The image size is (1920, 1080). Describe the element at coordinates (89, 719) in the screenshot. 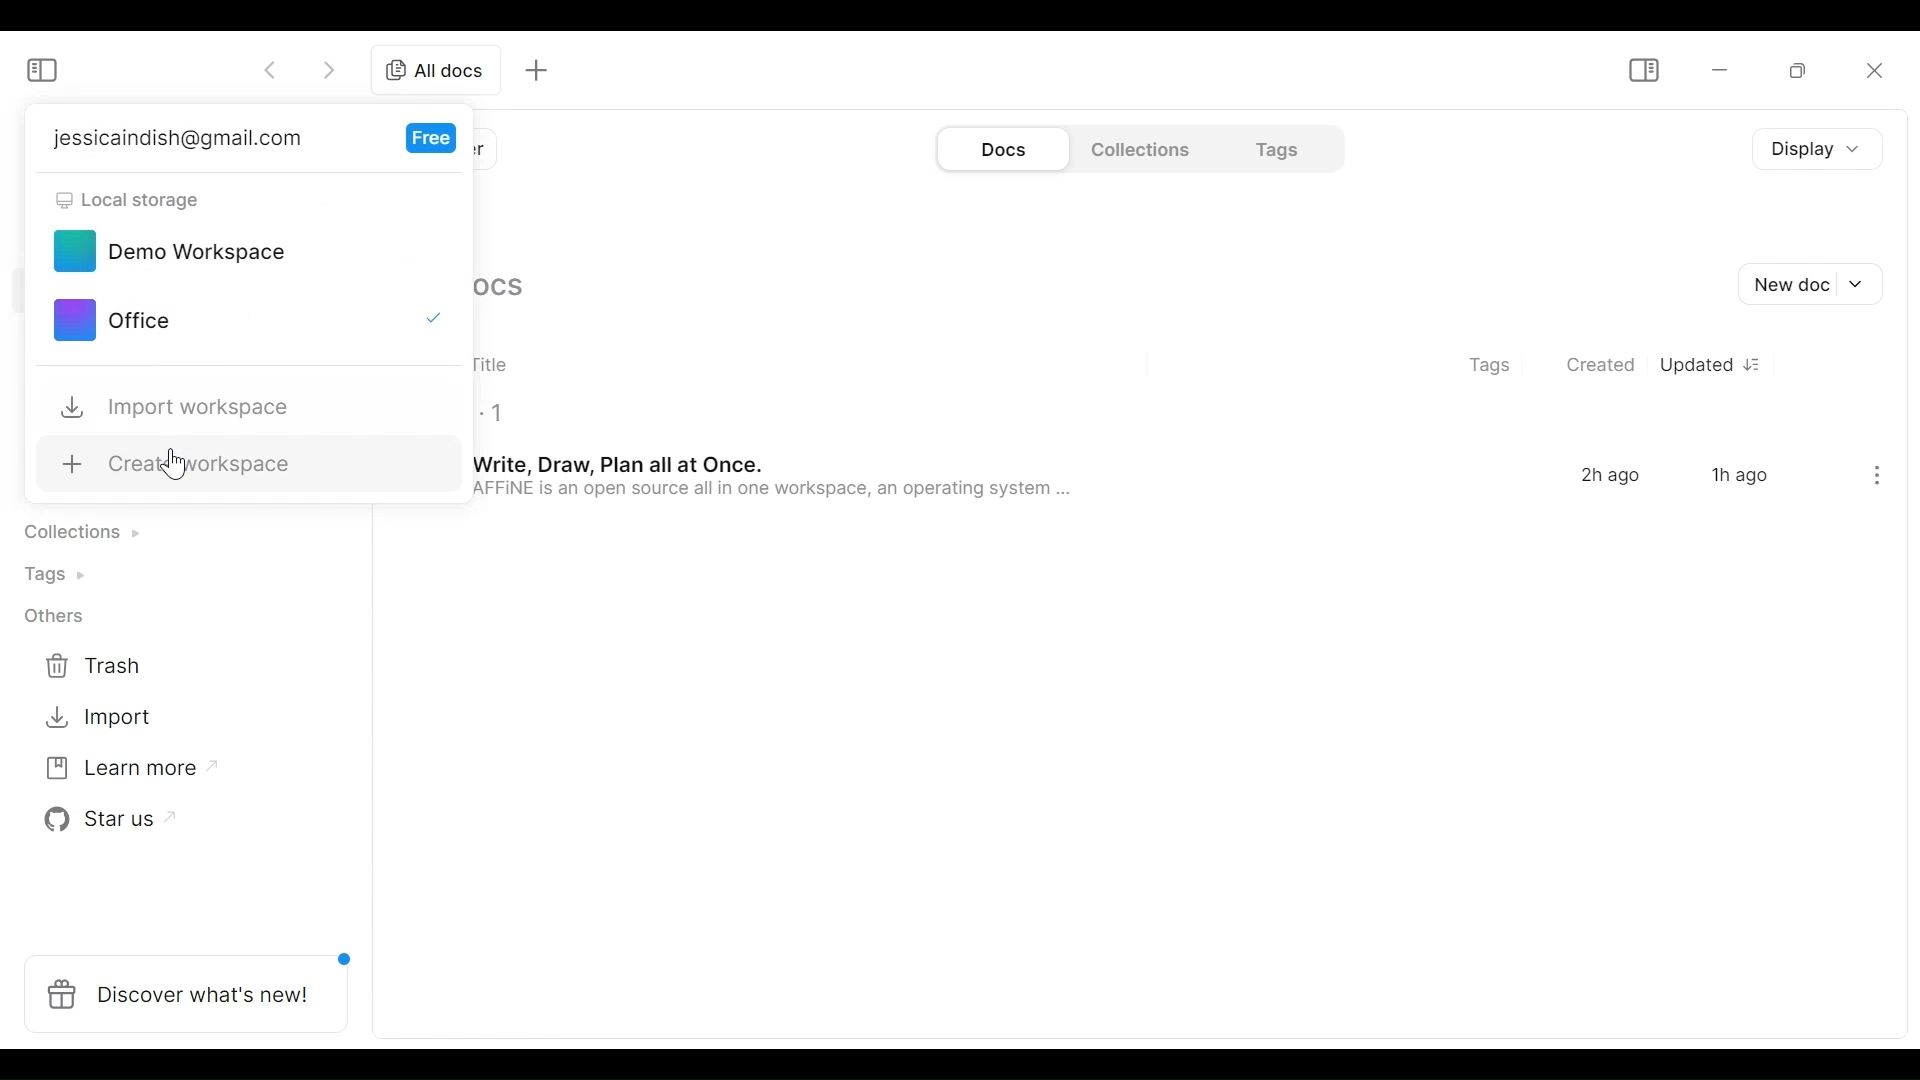

I see `Import` at that location.